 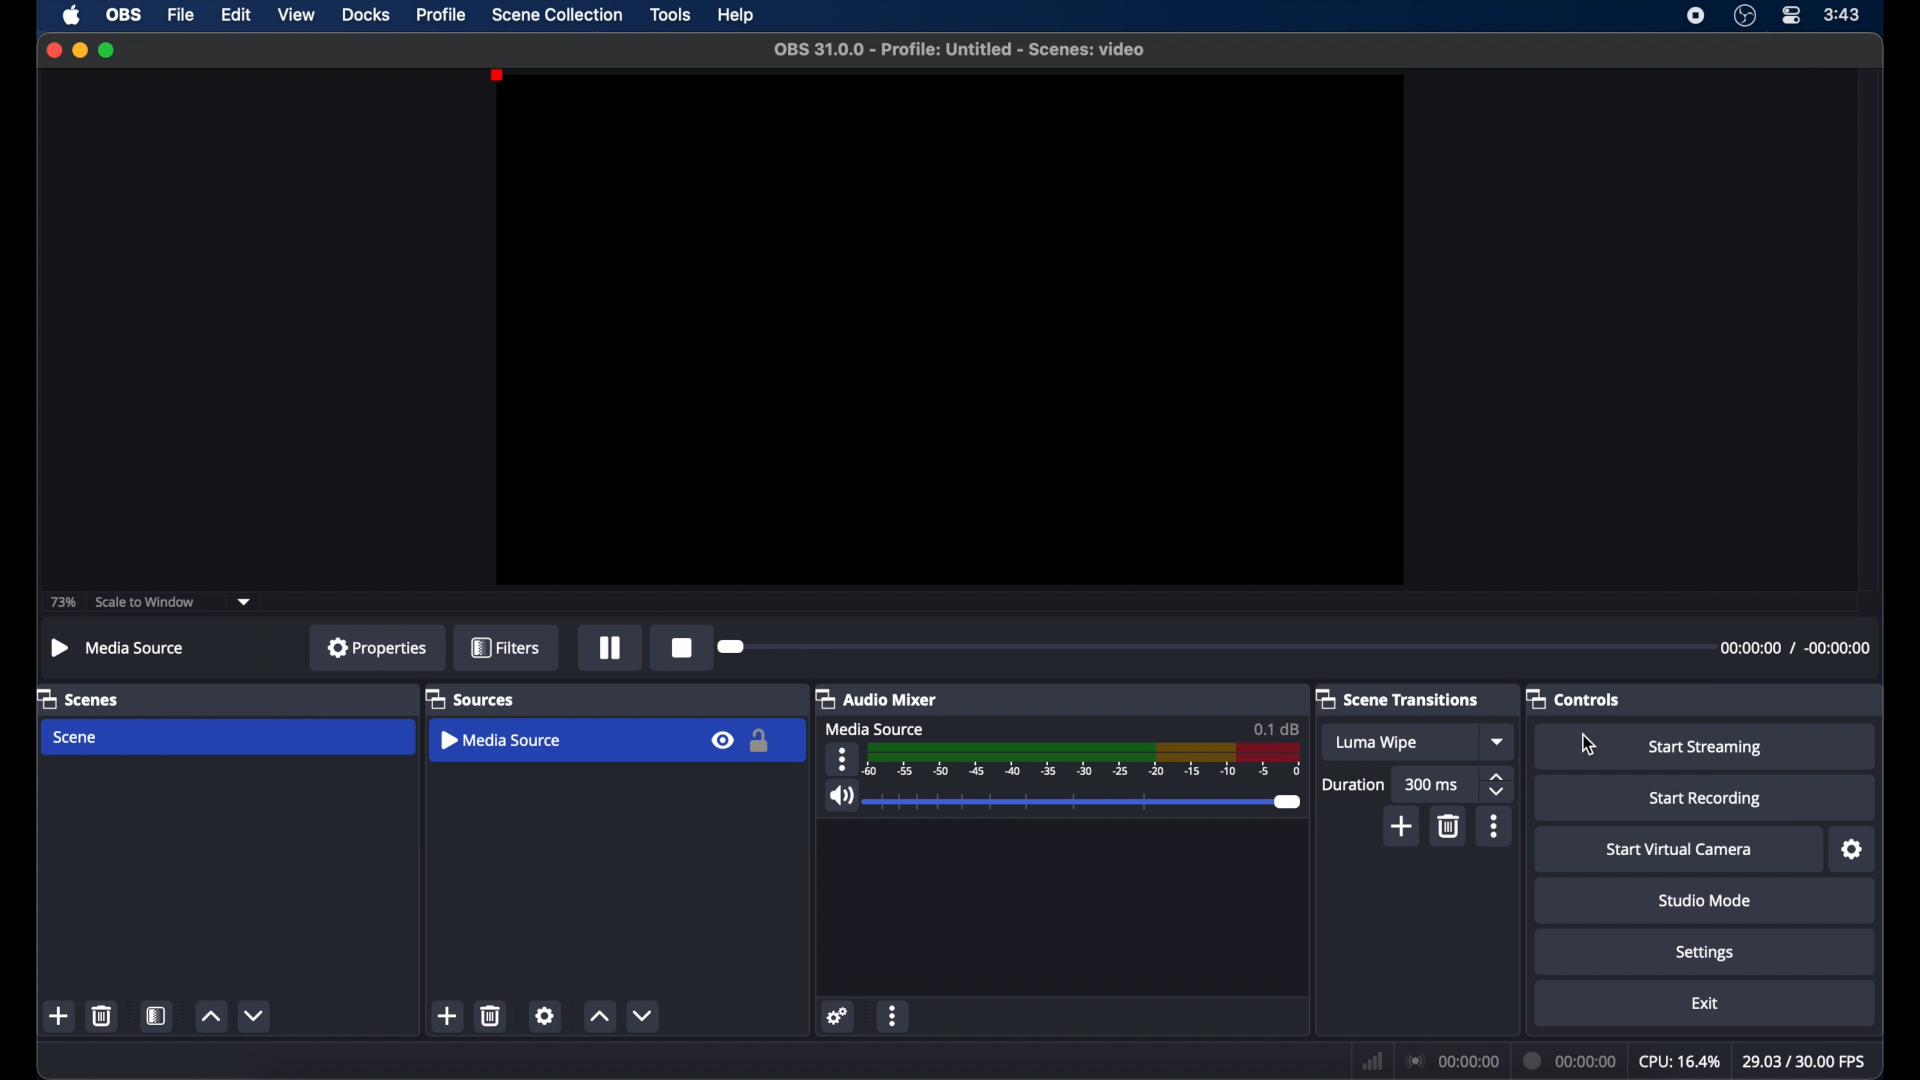 I want to click on delete, so click(x=492, y=1015).